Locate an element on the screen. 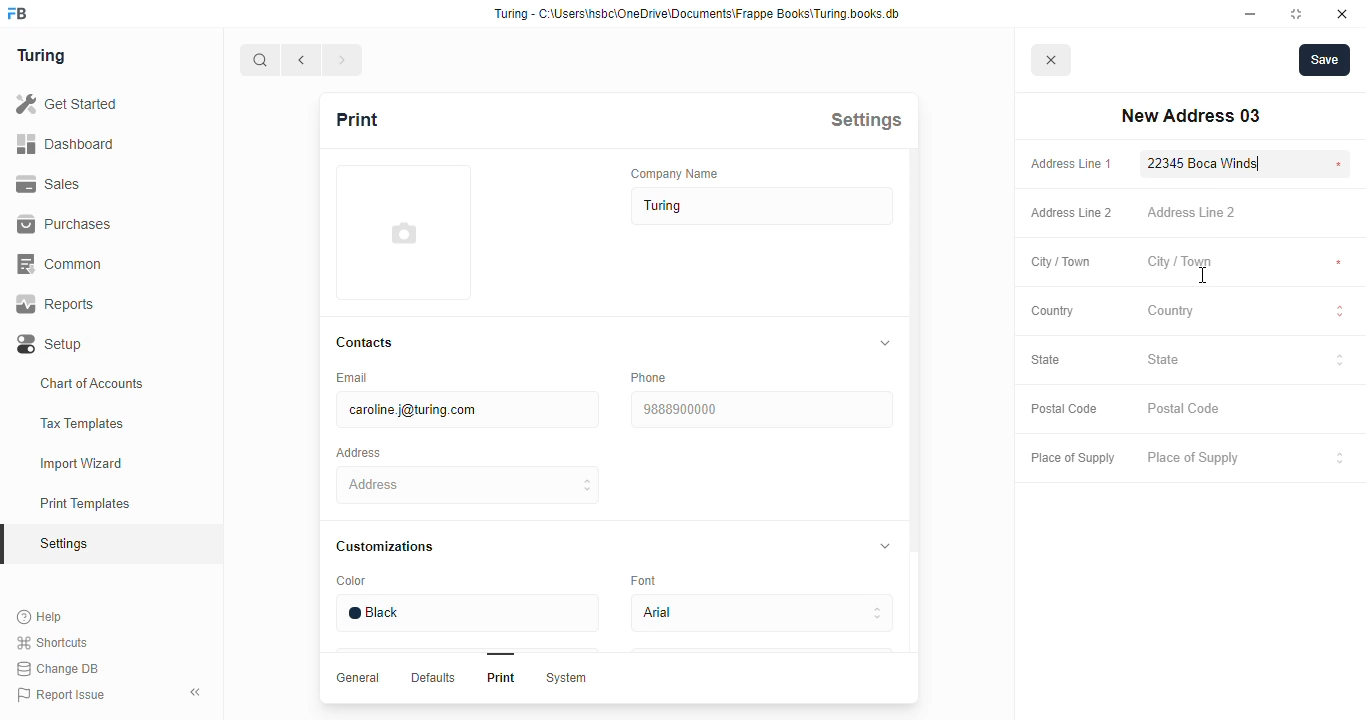 This screenshot has width=1366, height=720. company name is located at coordinates (675, 173).